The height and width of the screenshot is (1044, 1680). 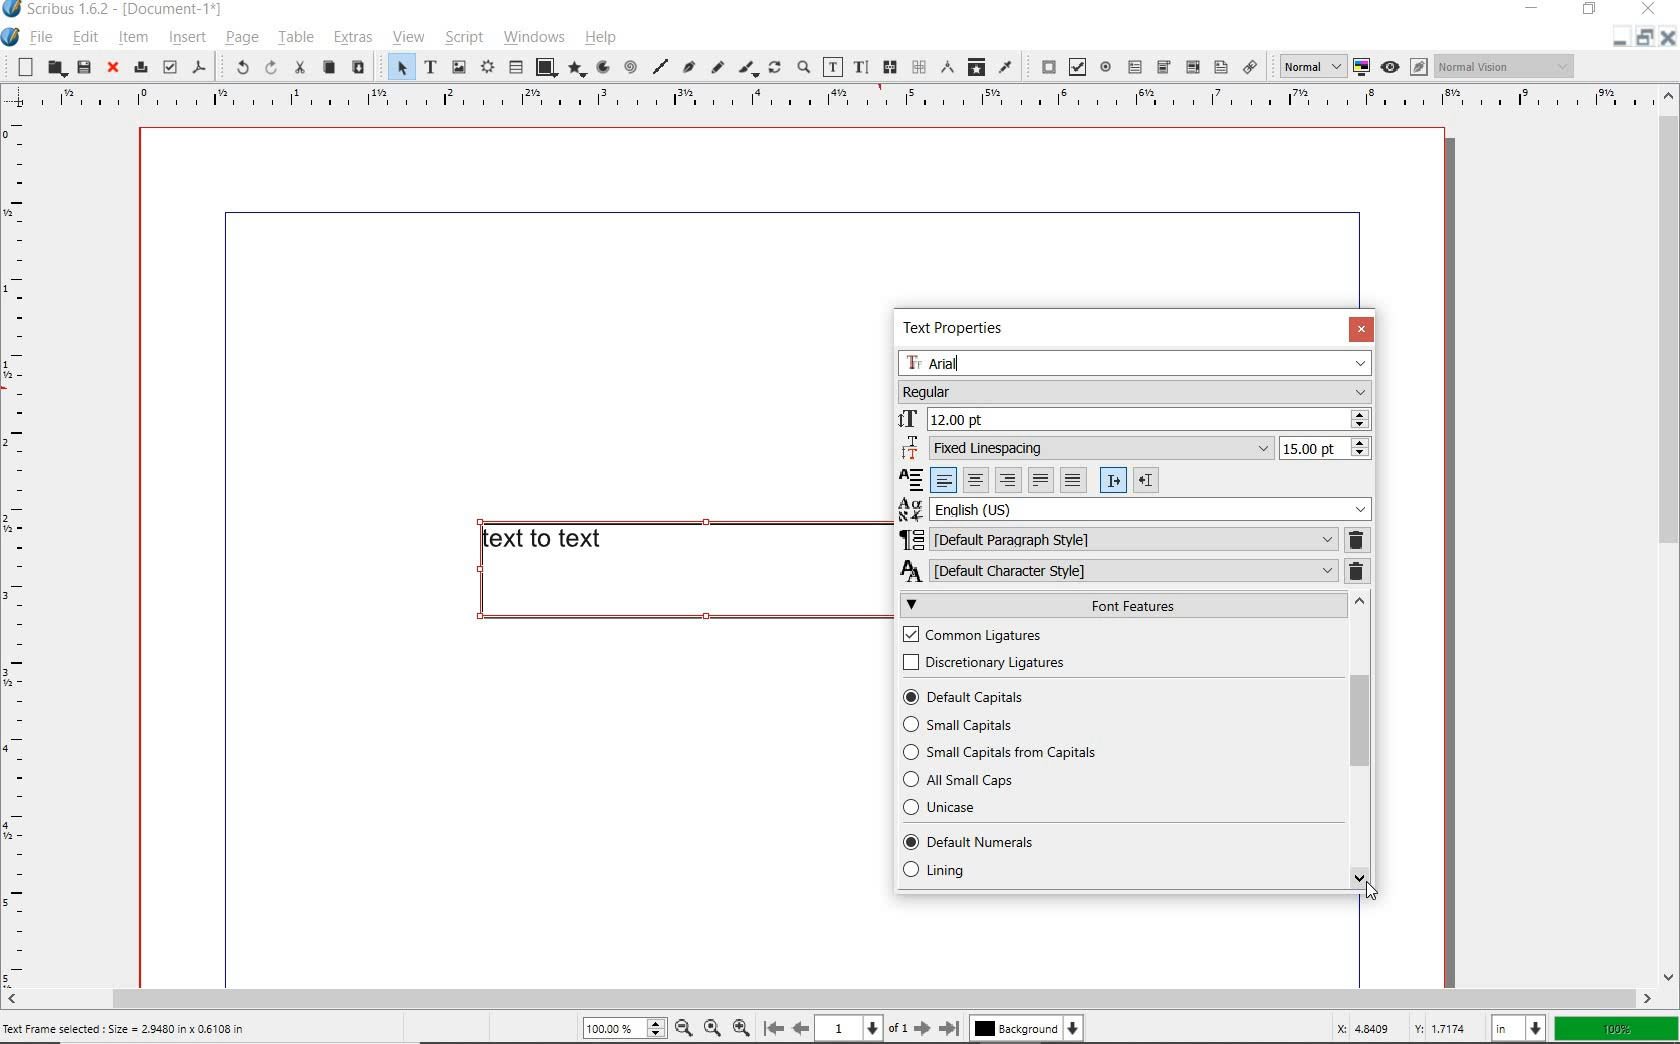 What do you see at coordinates (1360, 330) in the screenshot?
I see `CLOSE` at bounding box center [1360, 330].